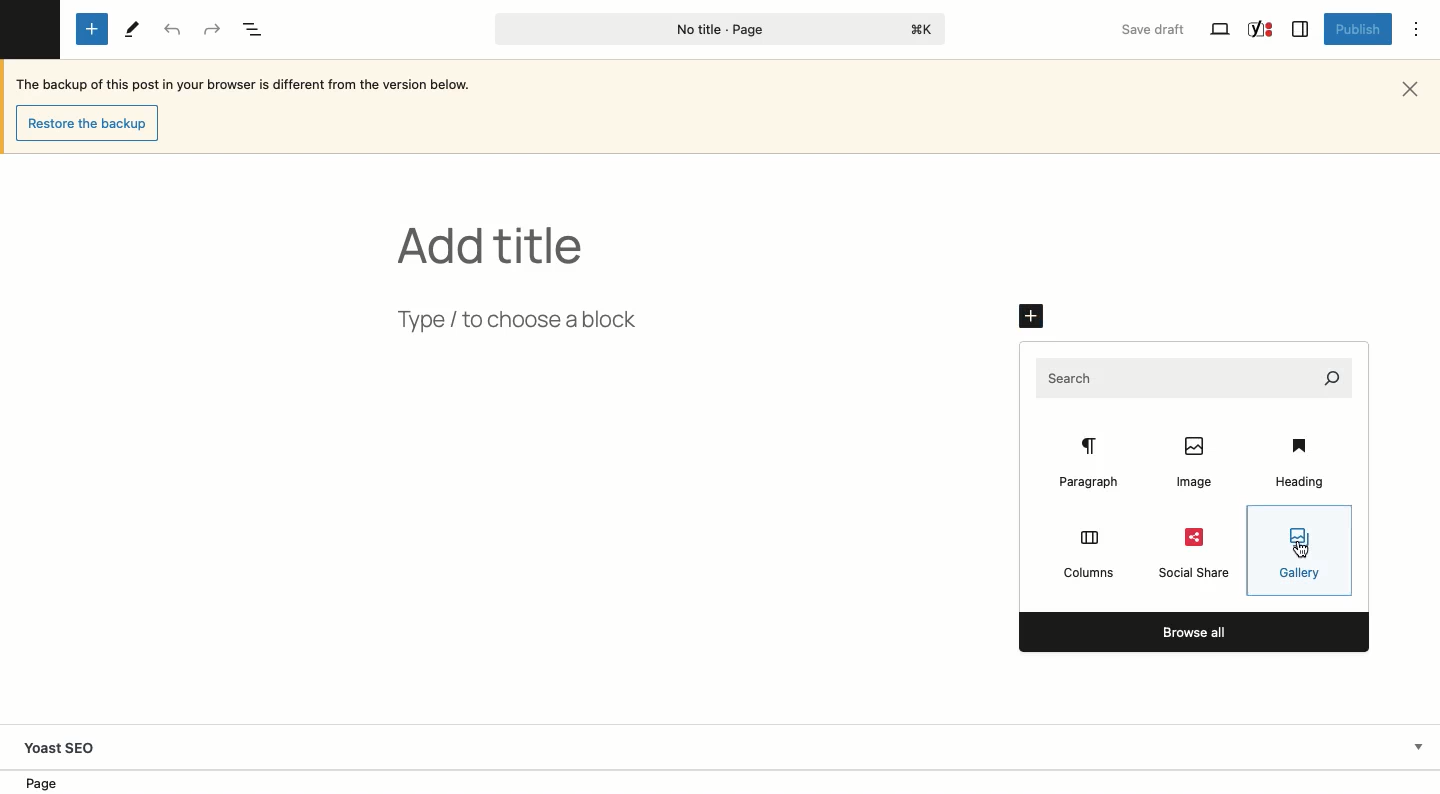 The height and width of the screenshot is (794, 1440). I want to click on Undo, so click(174, 31).